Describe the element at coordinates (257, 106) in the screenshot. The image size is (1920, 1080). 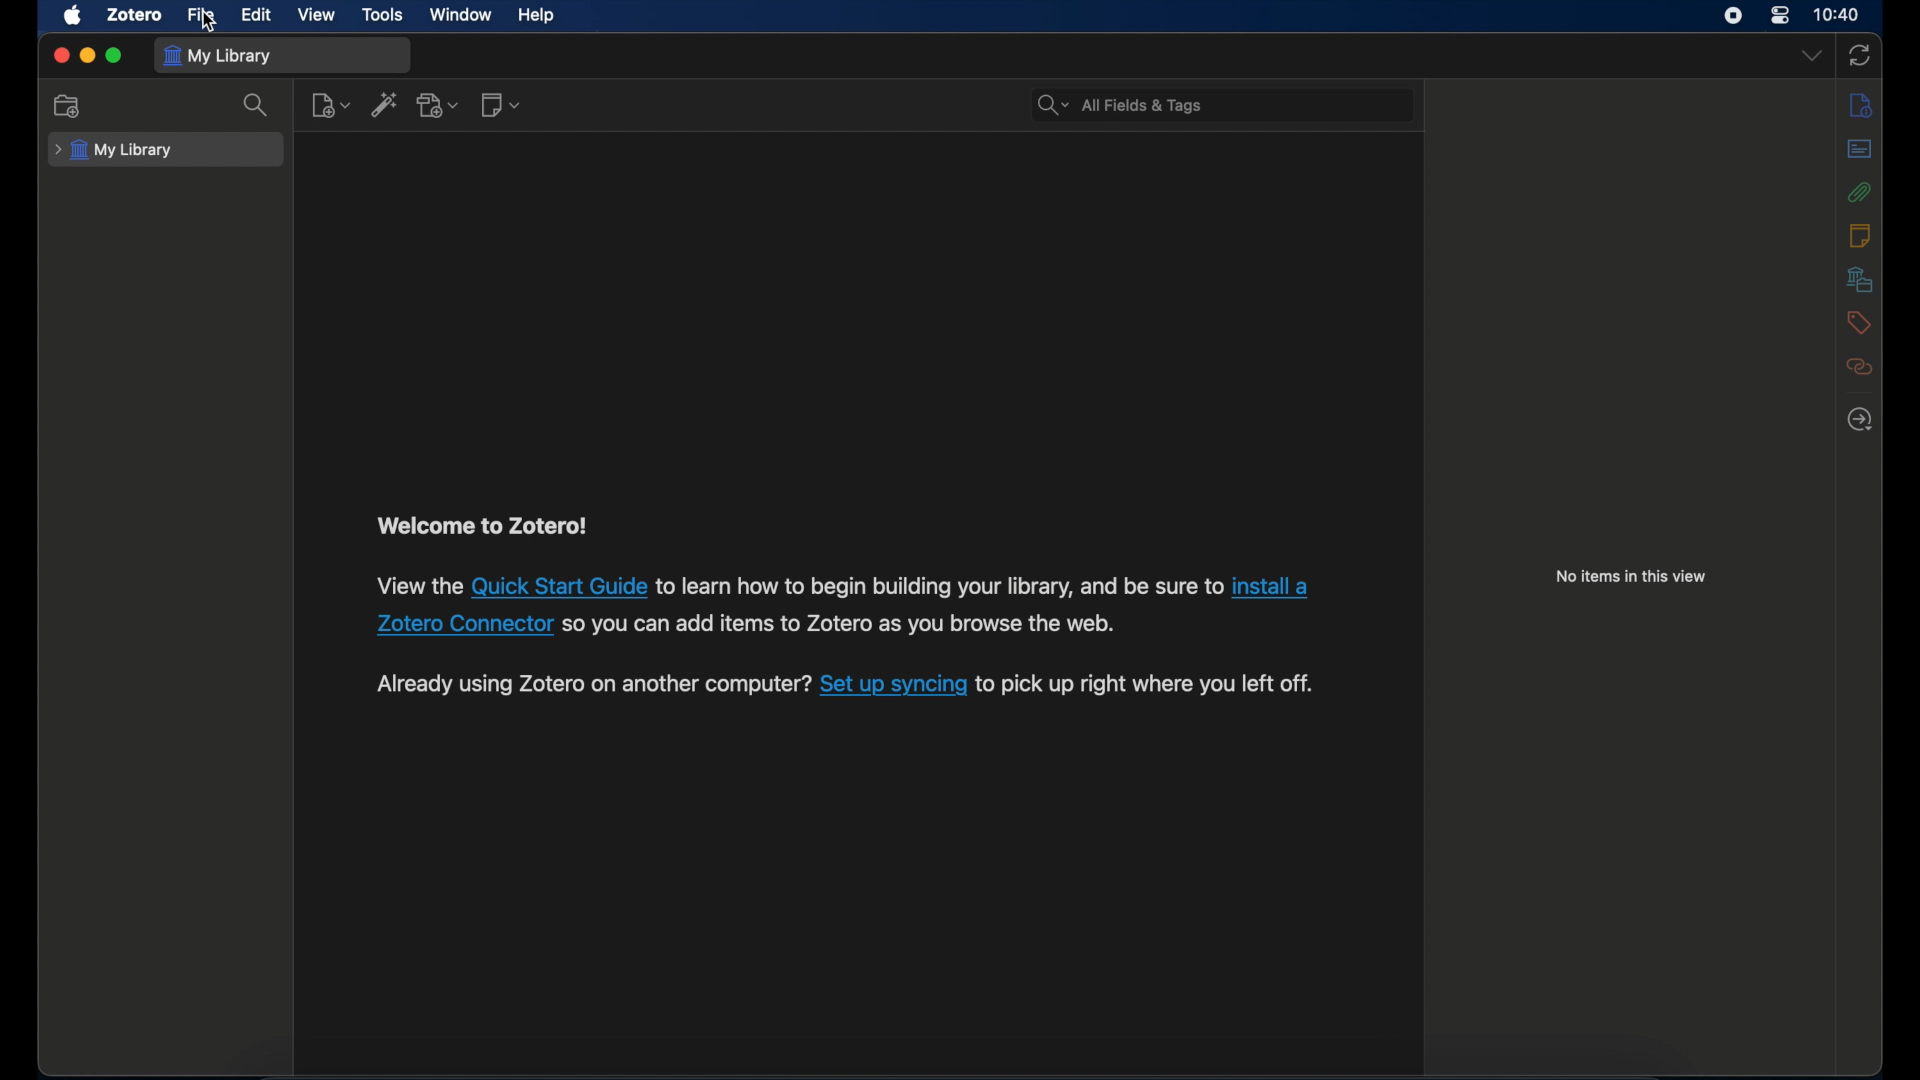
I see `search` at that location.